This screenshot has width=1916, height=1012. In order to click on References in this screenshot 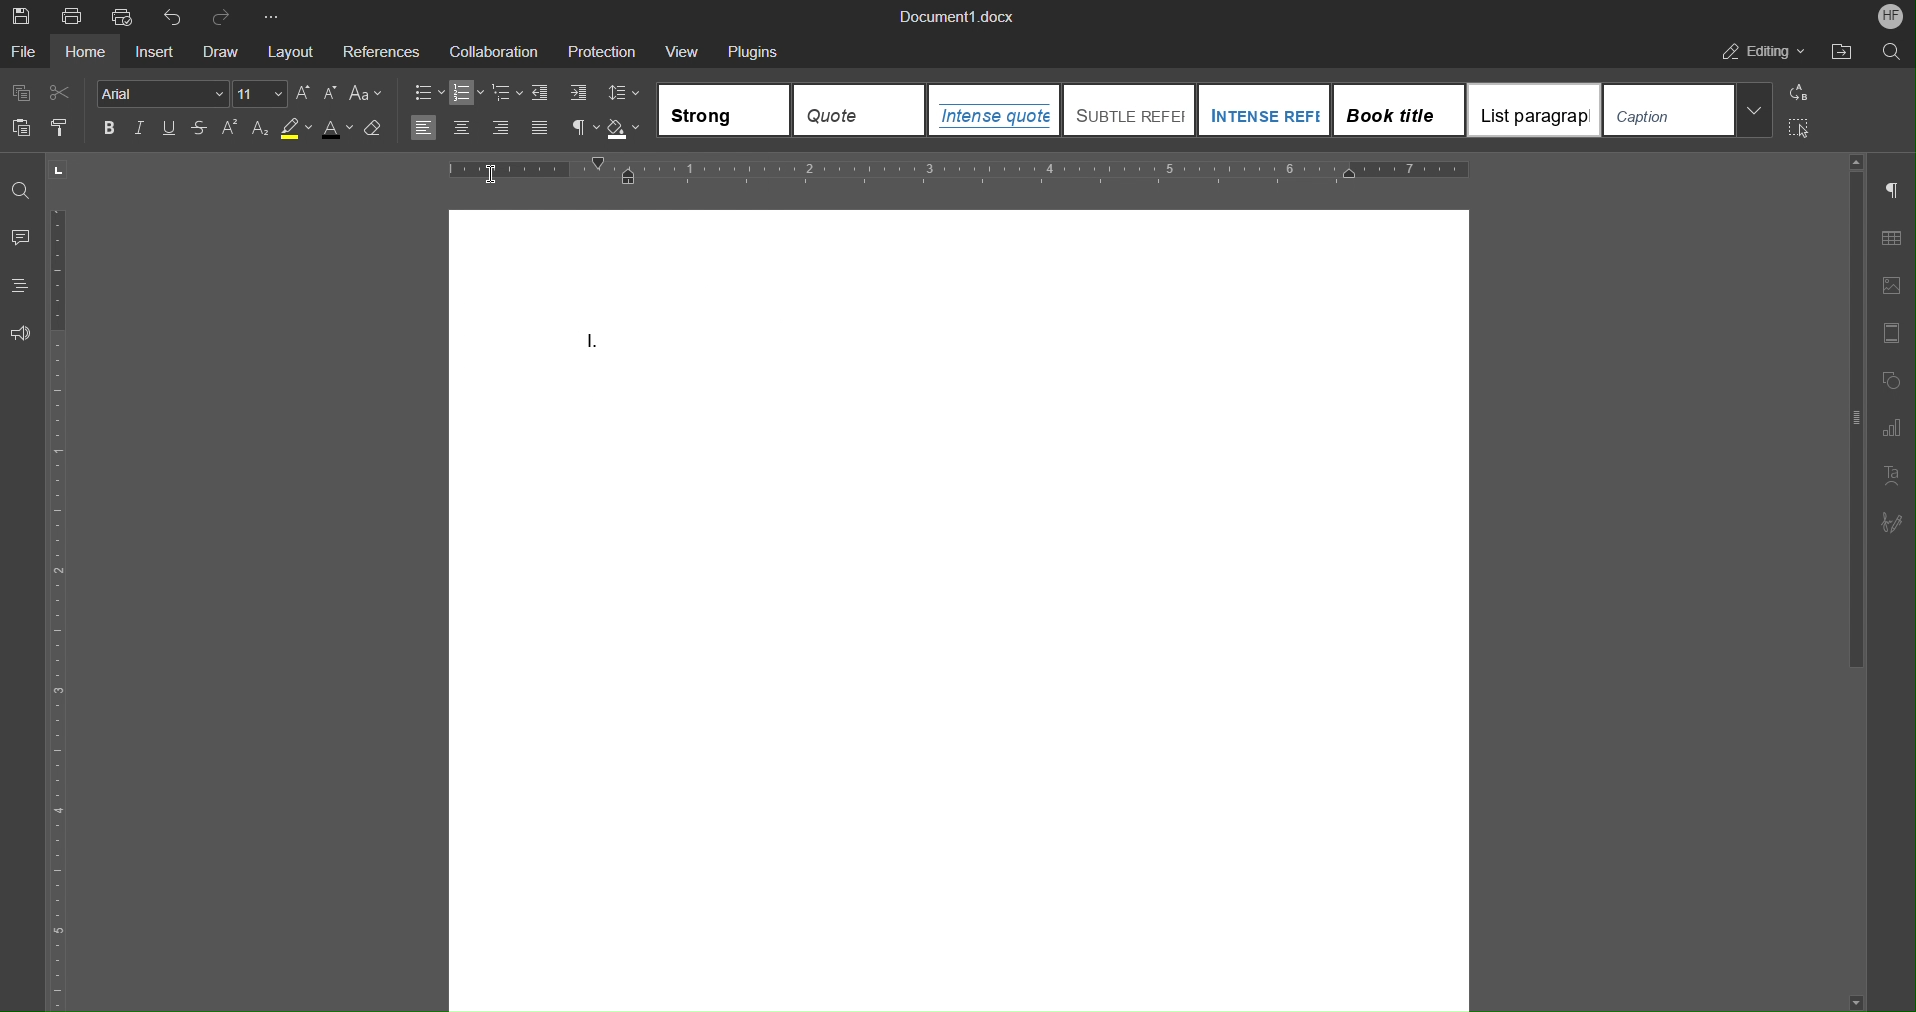, I will do `click(380, 51)`.